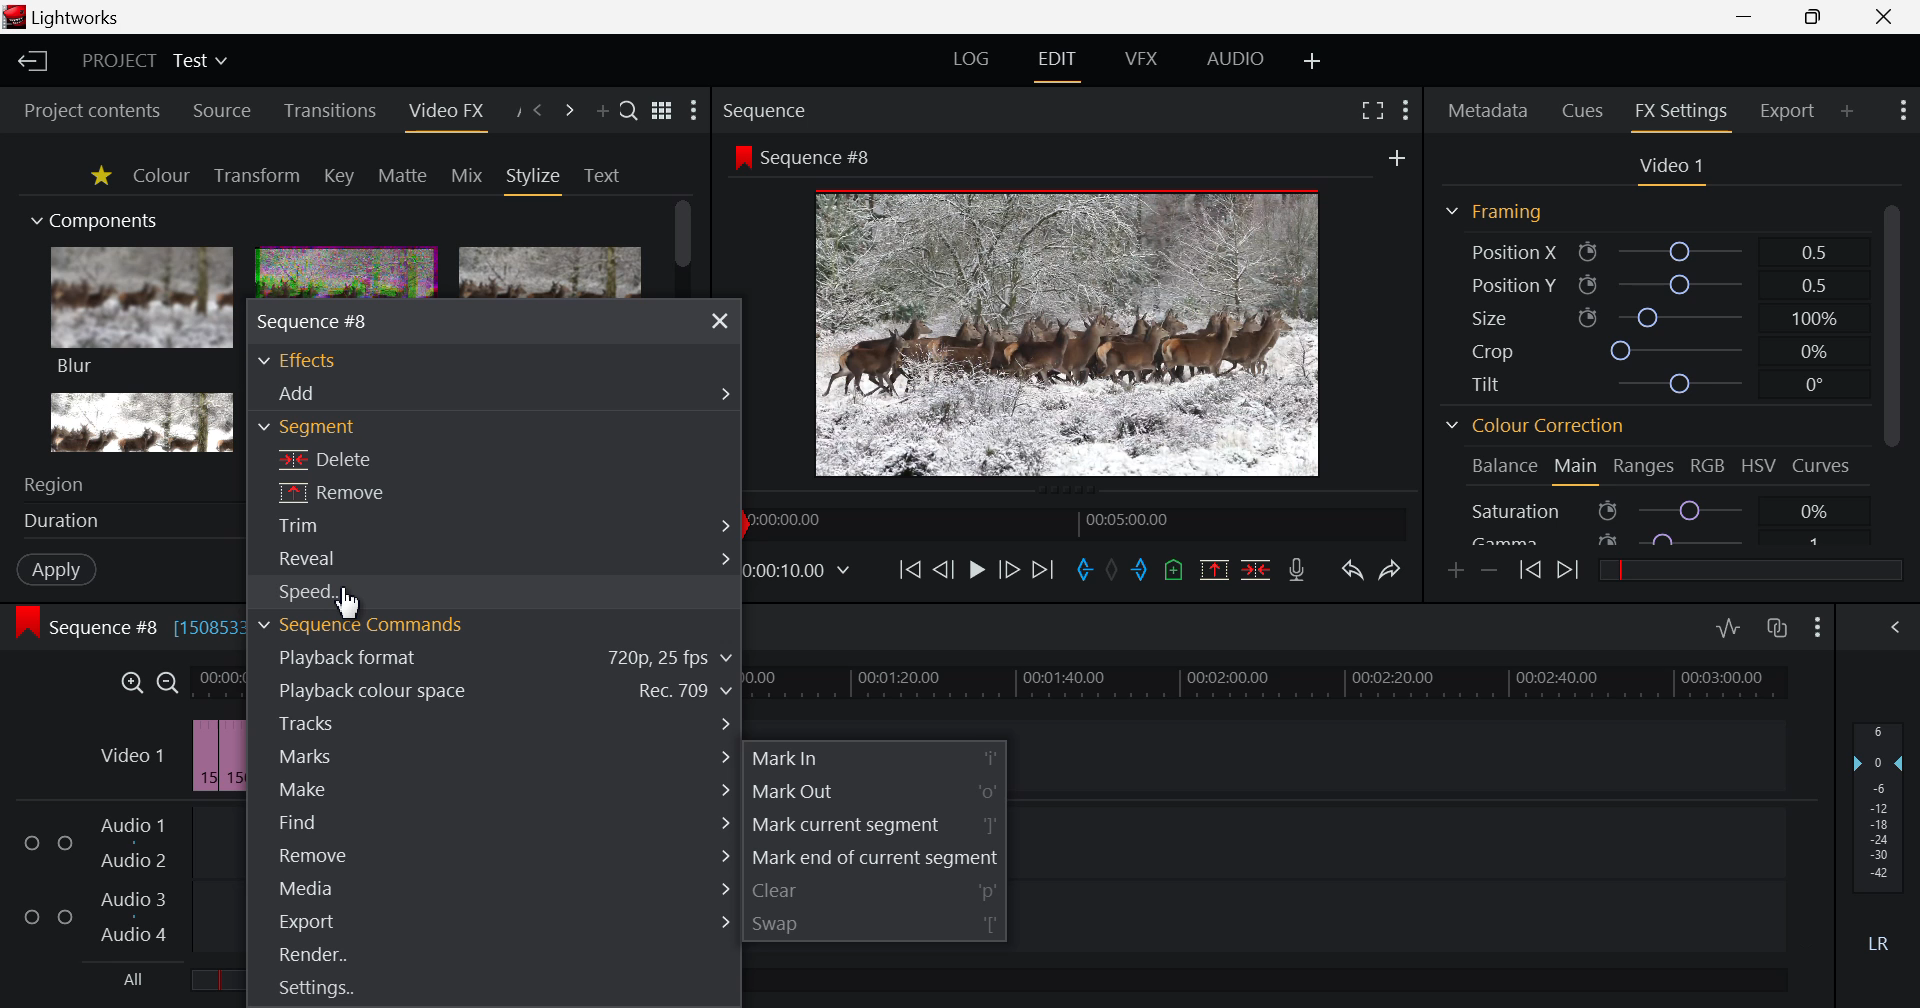 Image resolution: width=1920 pixels, height=1008 pixels. What do you see at coordinates (683, 238) in the screenshot?
I see `Scroll Bar` at bounding box center [683, 238].